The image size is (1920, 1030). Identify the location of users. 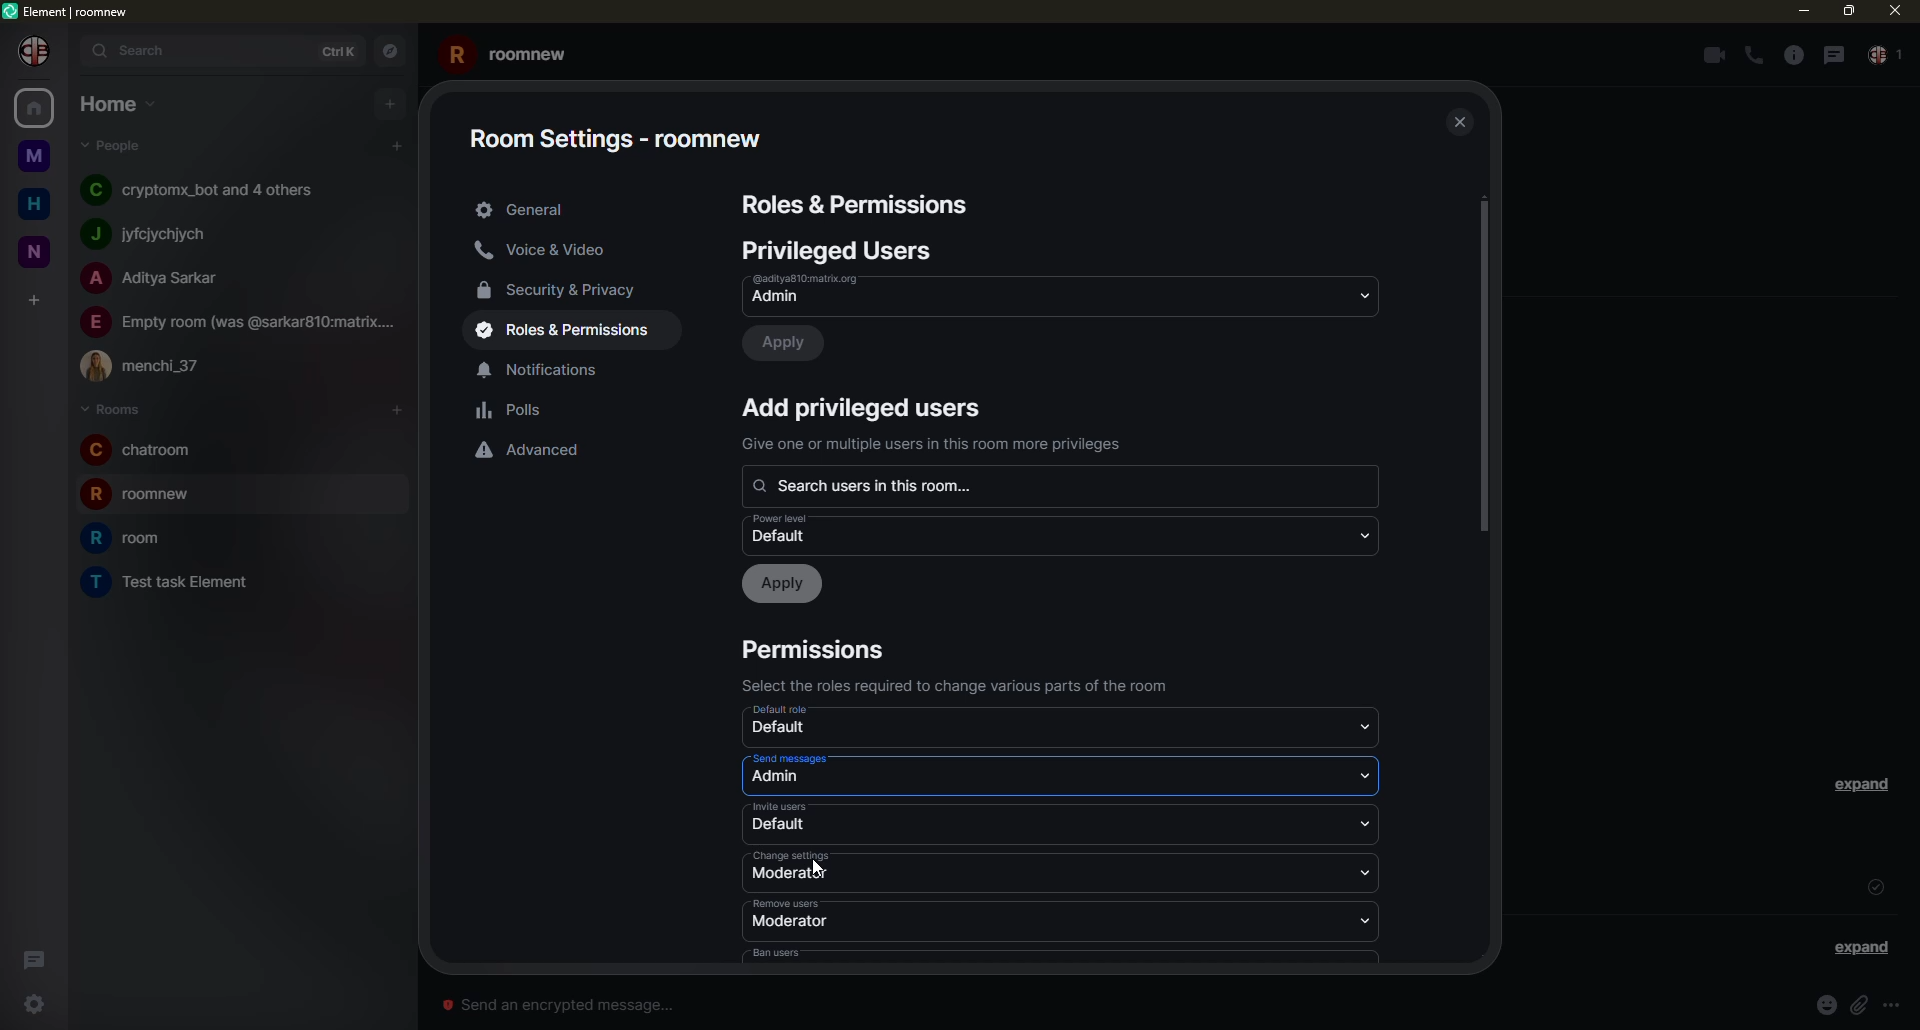
(842, 250).